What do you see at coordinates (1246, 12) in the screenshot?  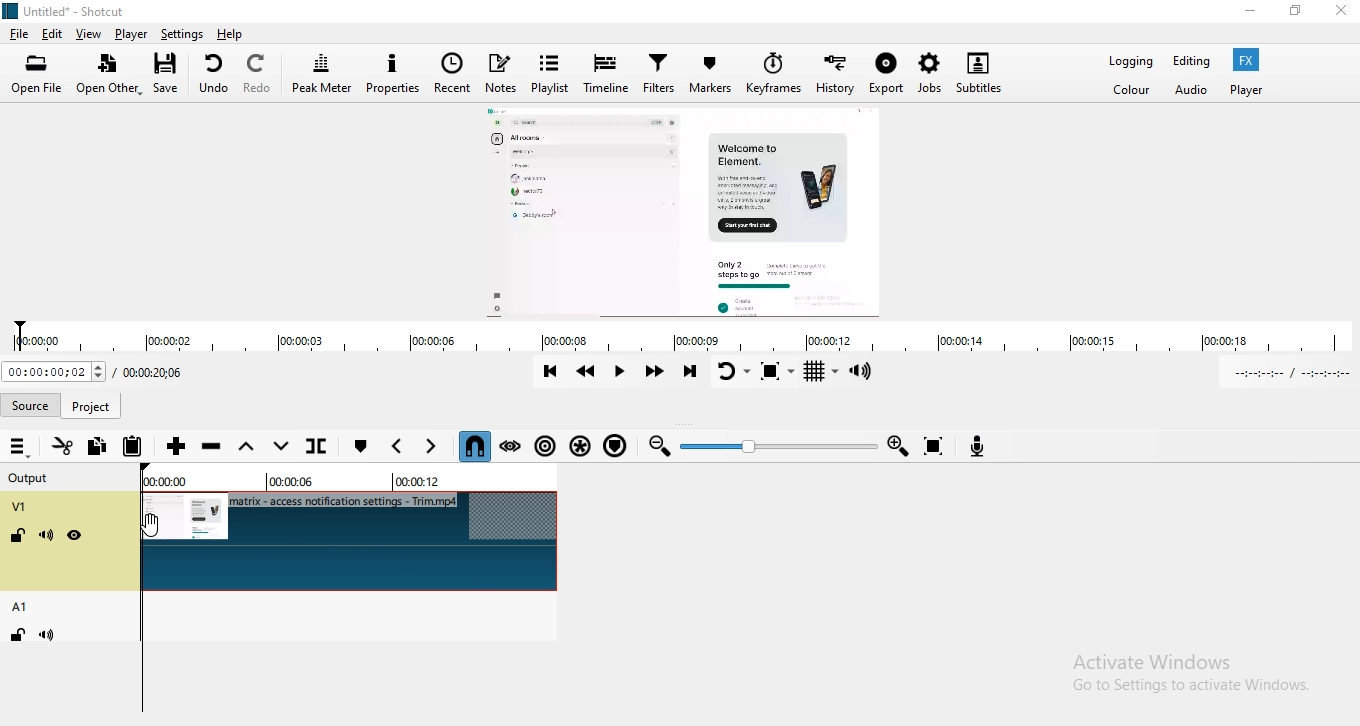 I see `Minimise` at bounding box center [1246, 12].